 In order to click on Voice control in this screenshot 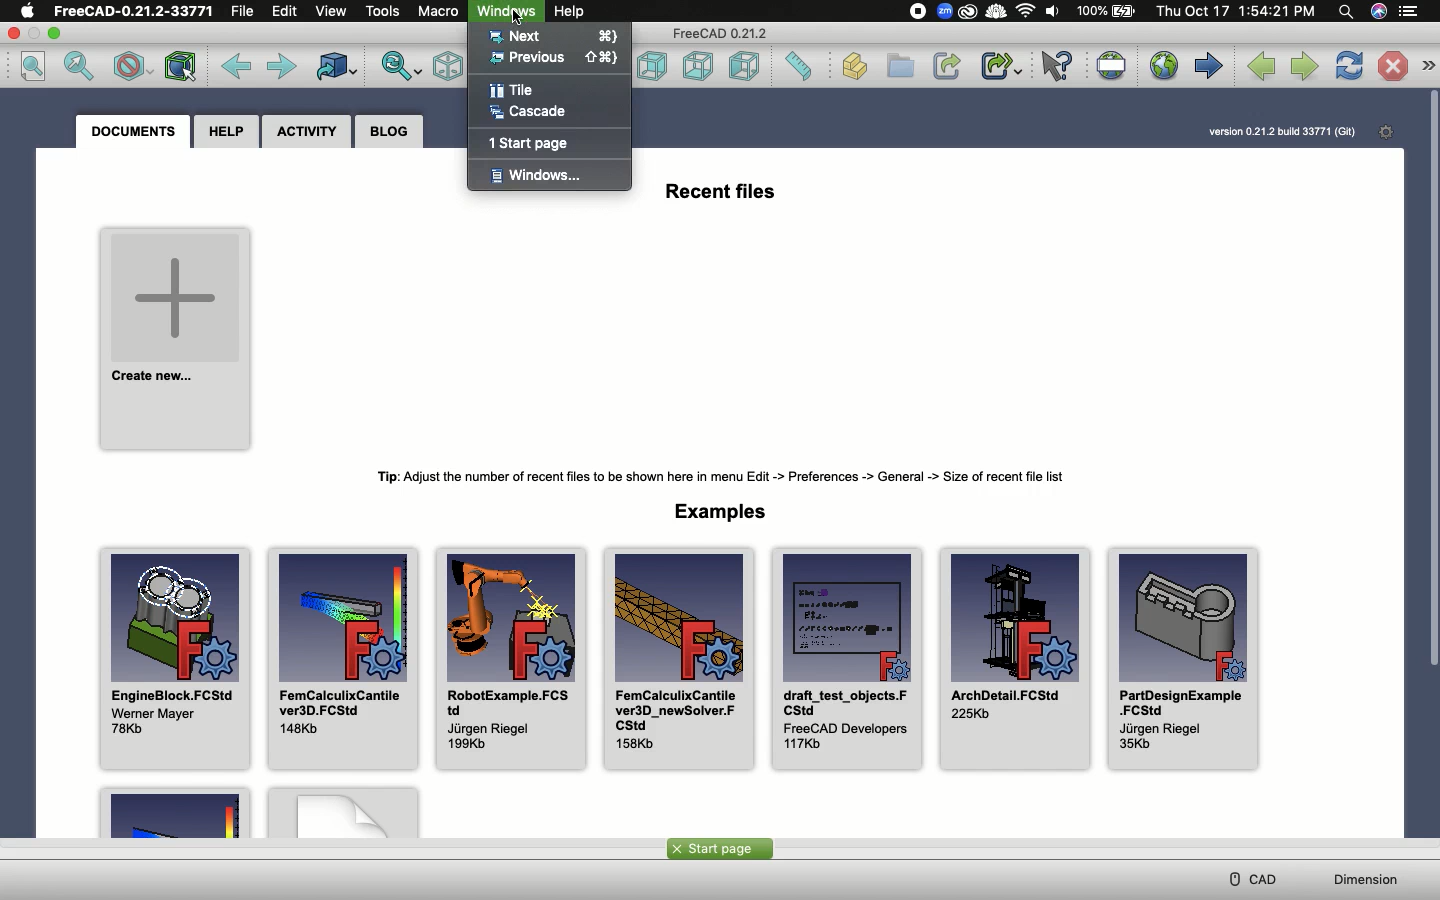, I will do `click(1376, 12)`.